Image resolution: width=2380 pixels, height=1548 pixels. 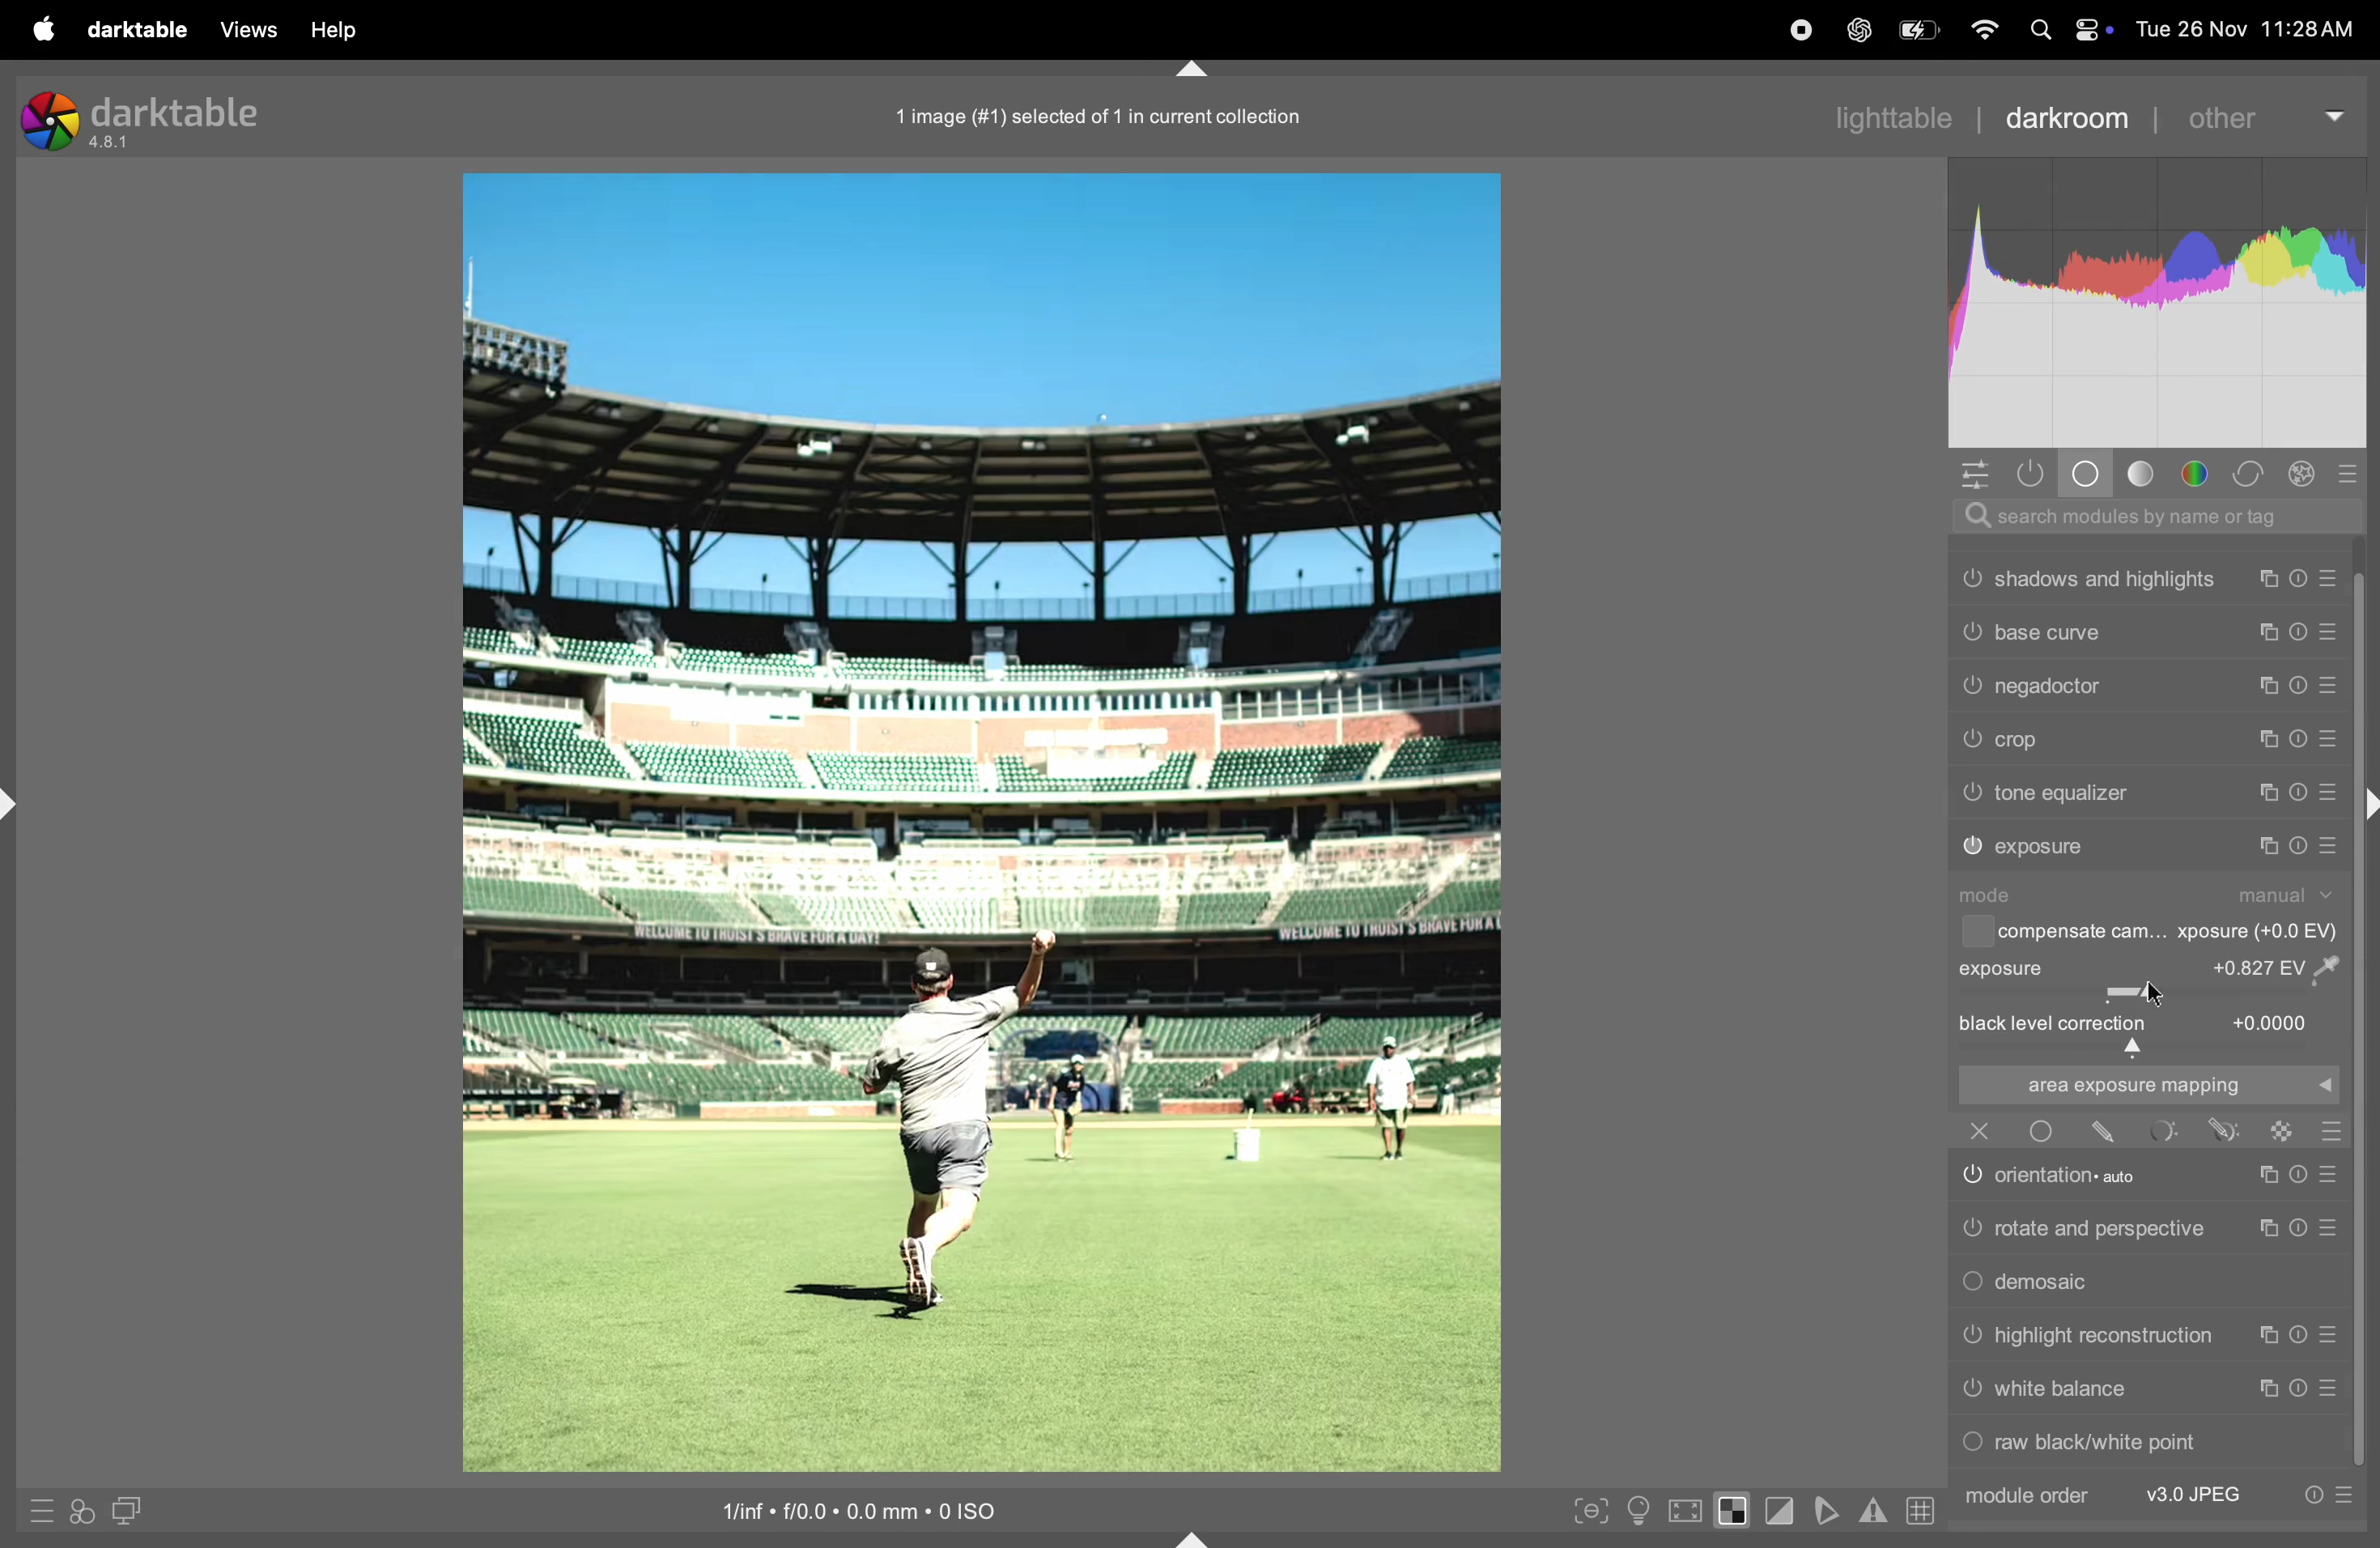 What do you see at coordinates (2300, 1388) in the screenshot?
I see `reset Preset` at bounding box center [2300, 1388].